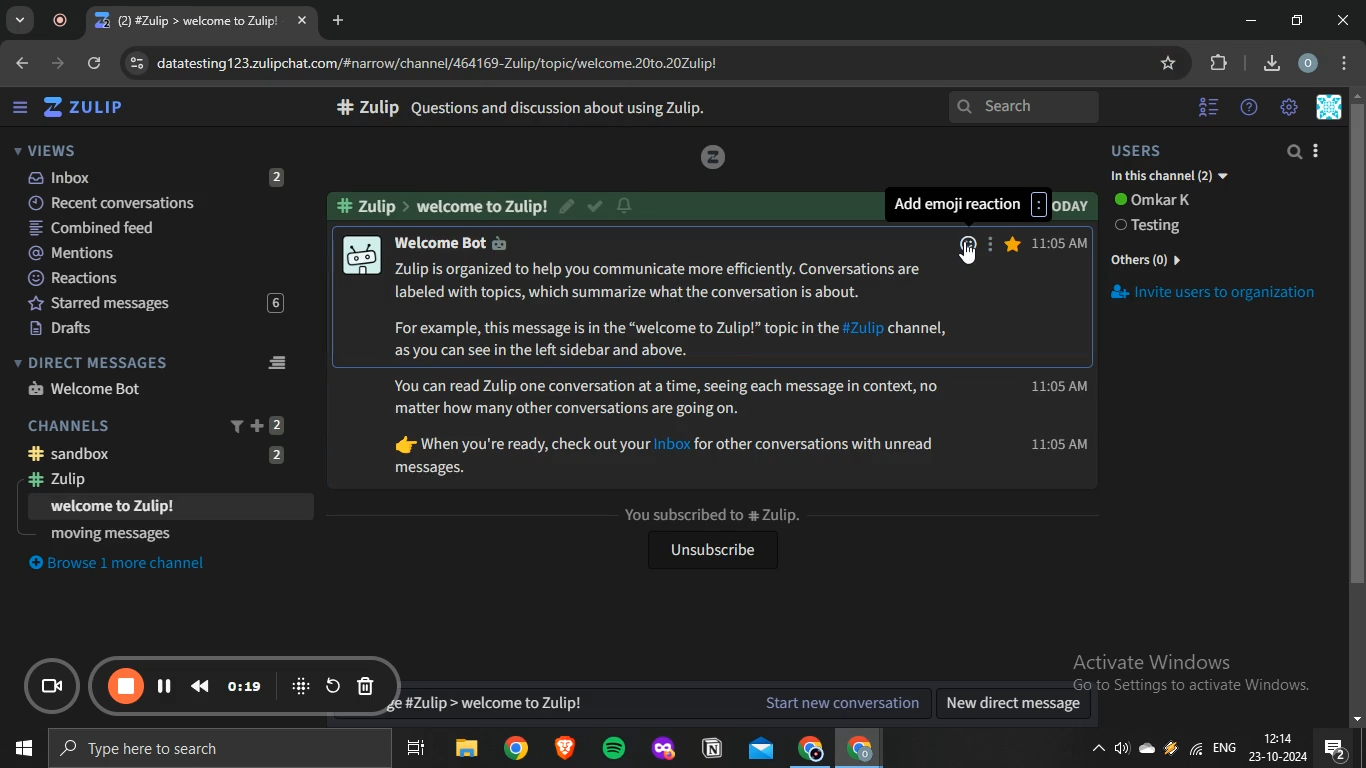  I want to click on welcome bot, so click(87, 388).